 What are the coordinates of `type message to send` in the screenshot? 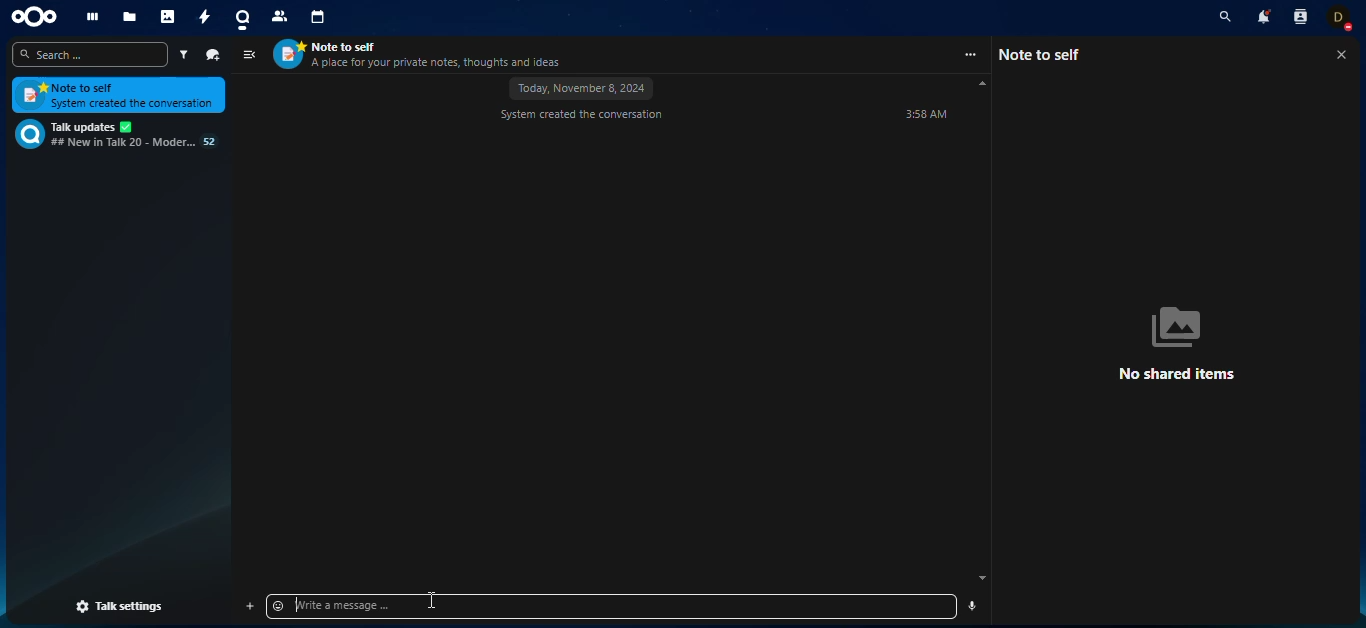 It's located at (407, 608).